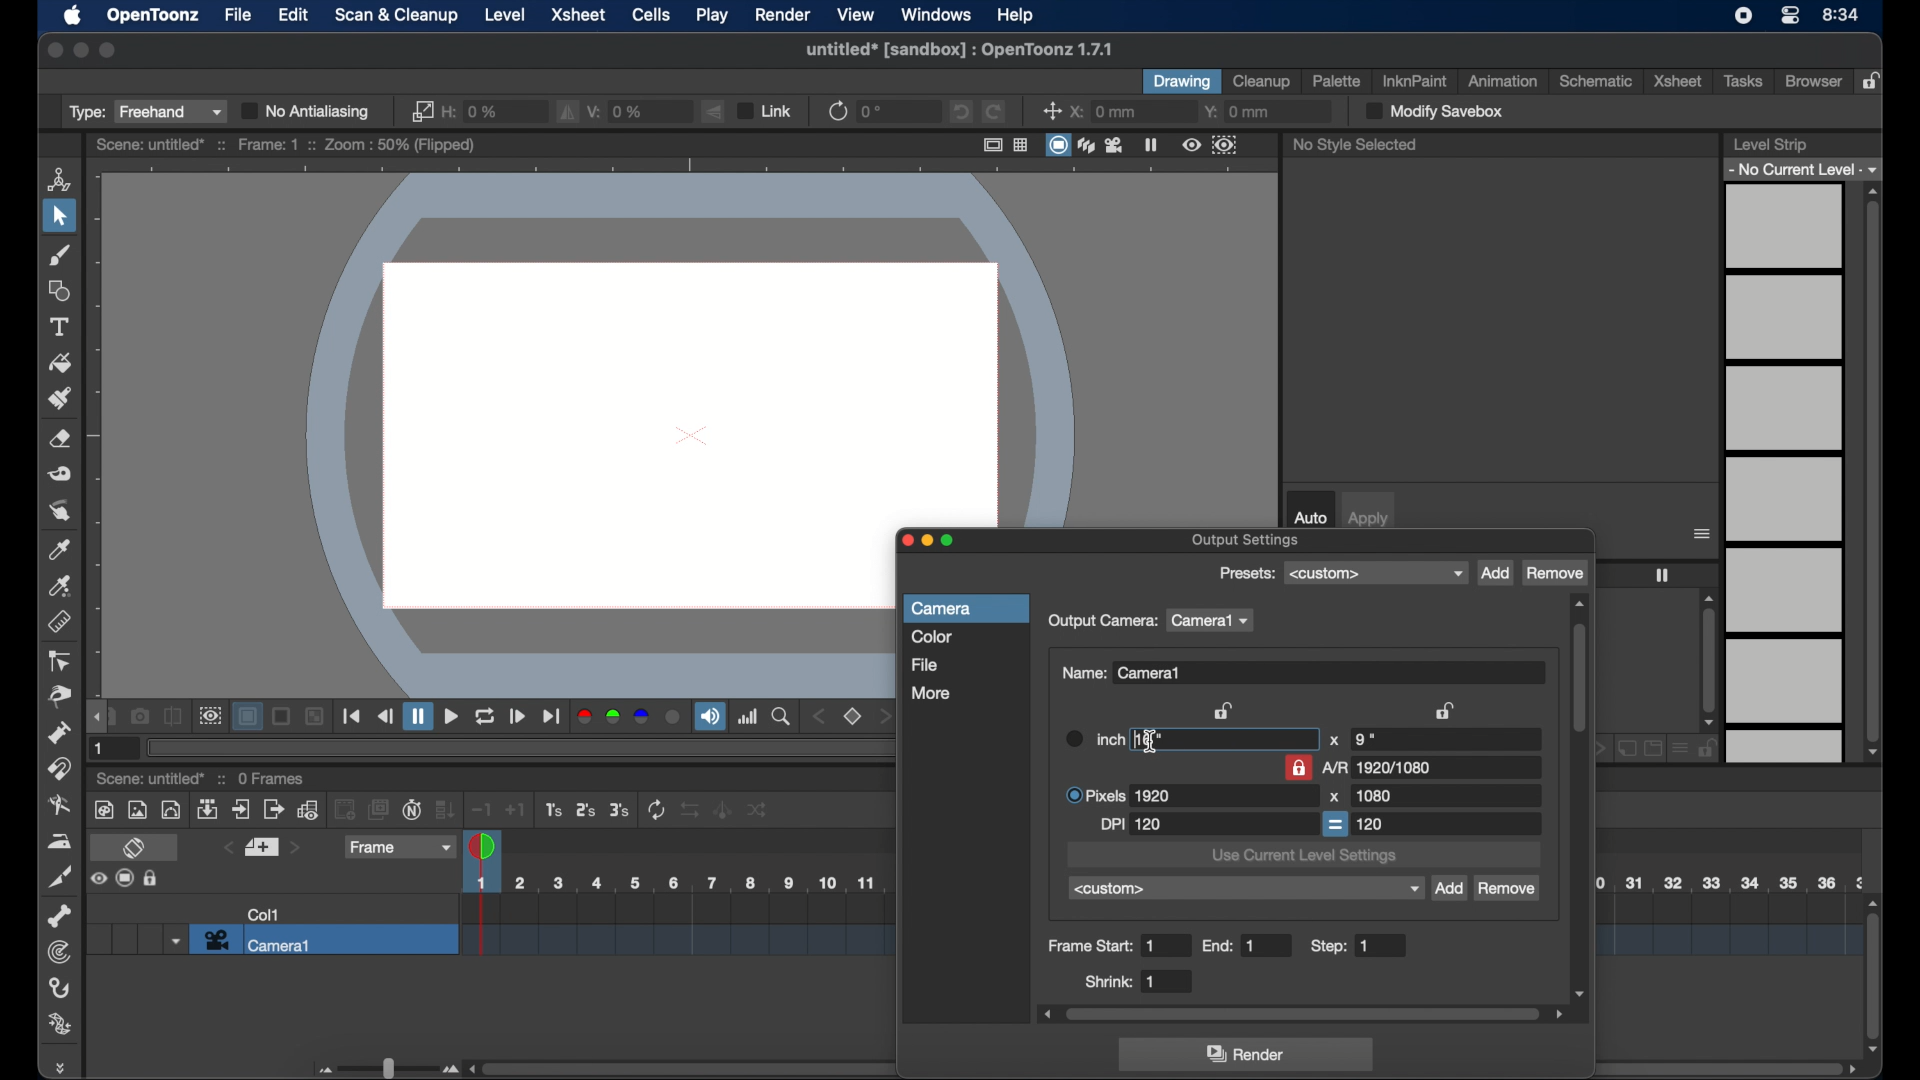  Describe the element at coordinates (250, 717) in the screenshot. I see `background` at that location.